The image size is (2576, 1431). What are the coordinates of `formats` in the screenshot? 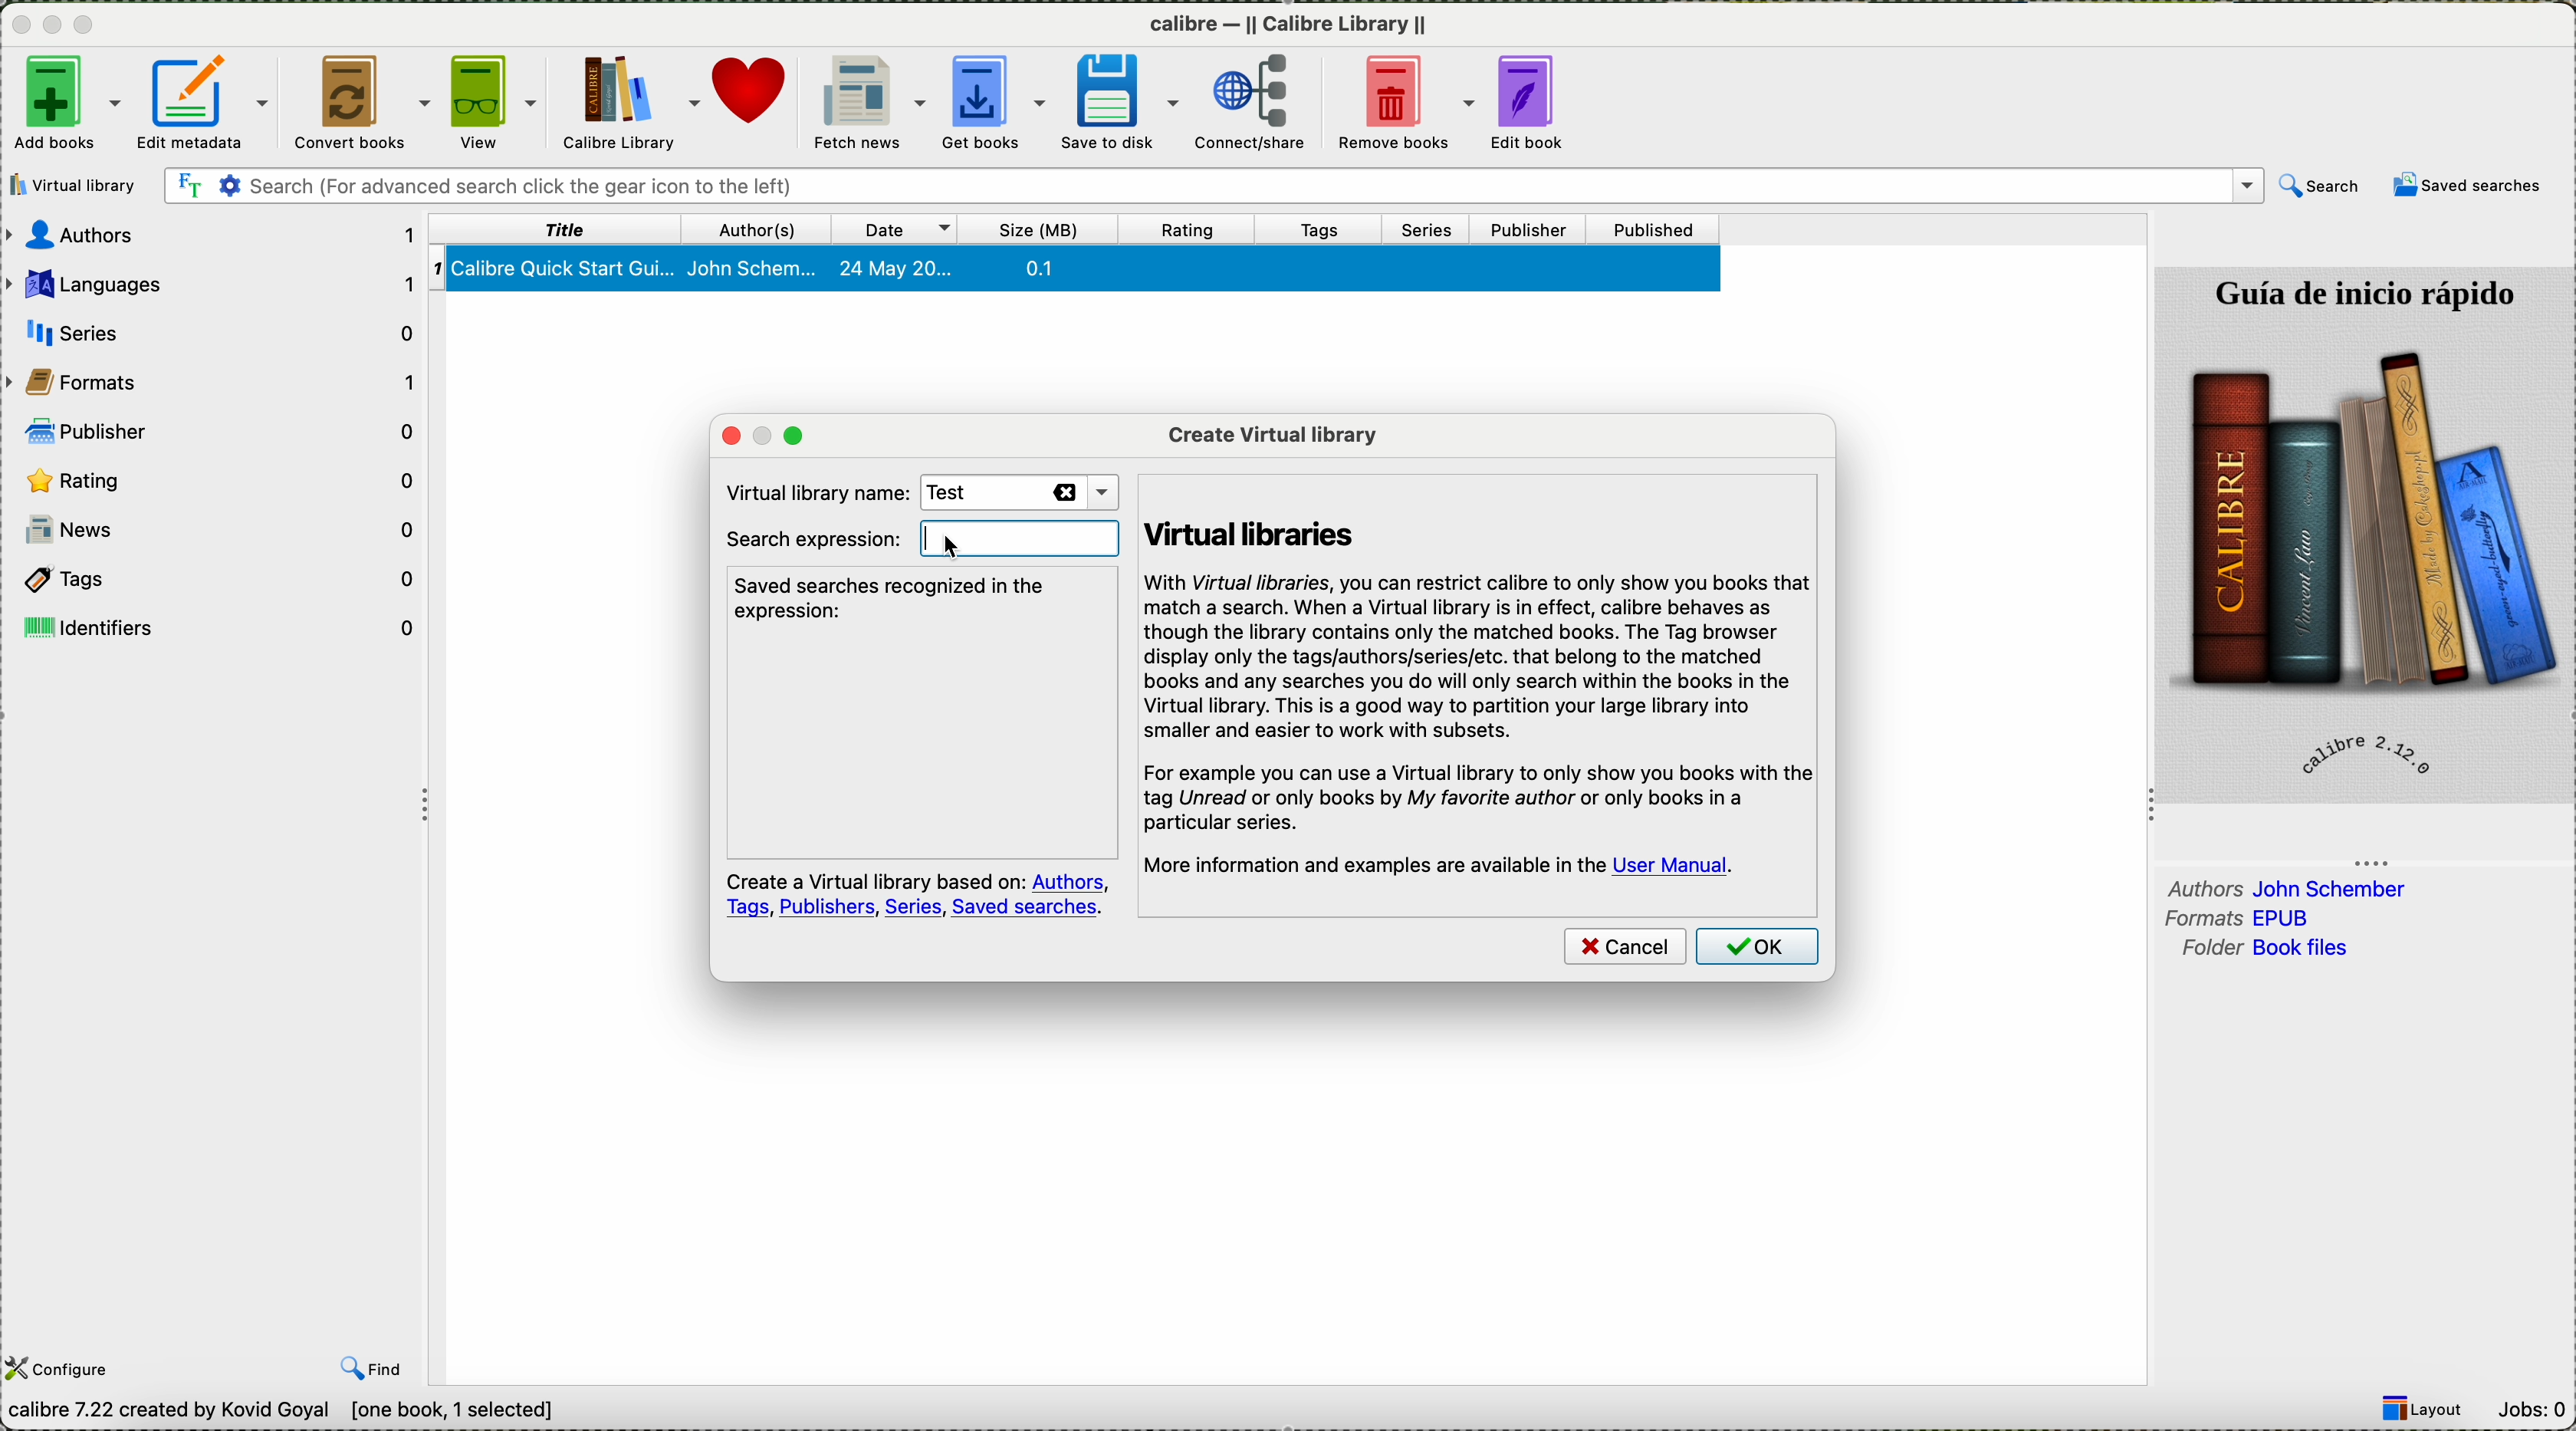 It's located at (2246, 919).